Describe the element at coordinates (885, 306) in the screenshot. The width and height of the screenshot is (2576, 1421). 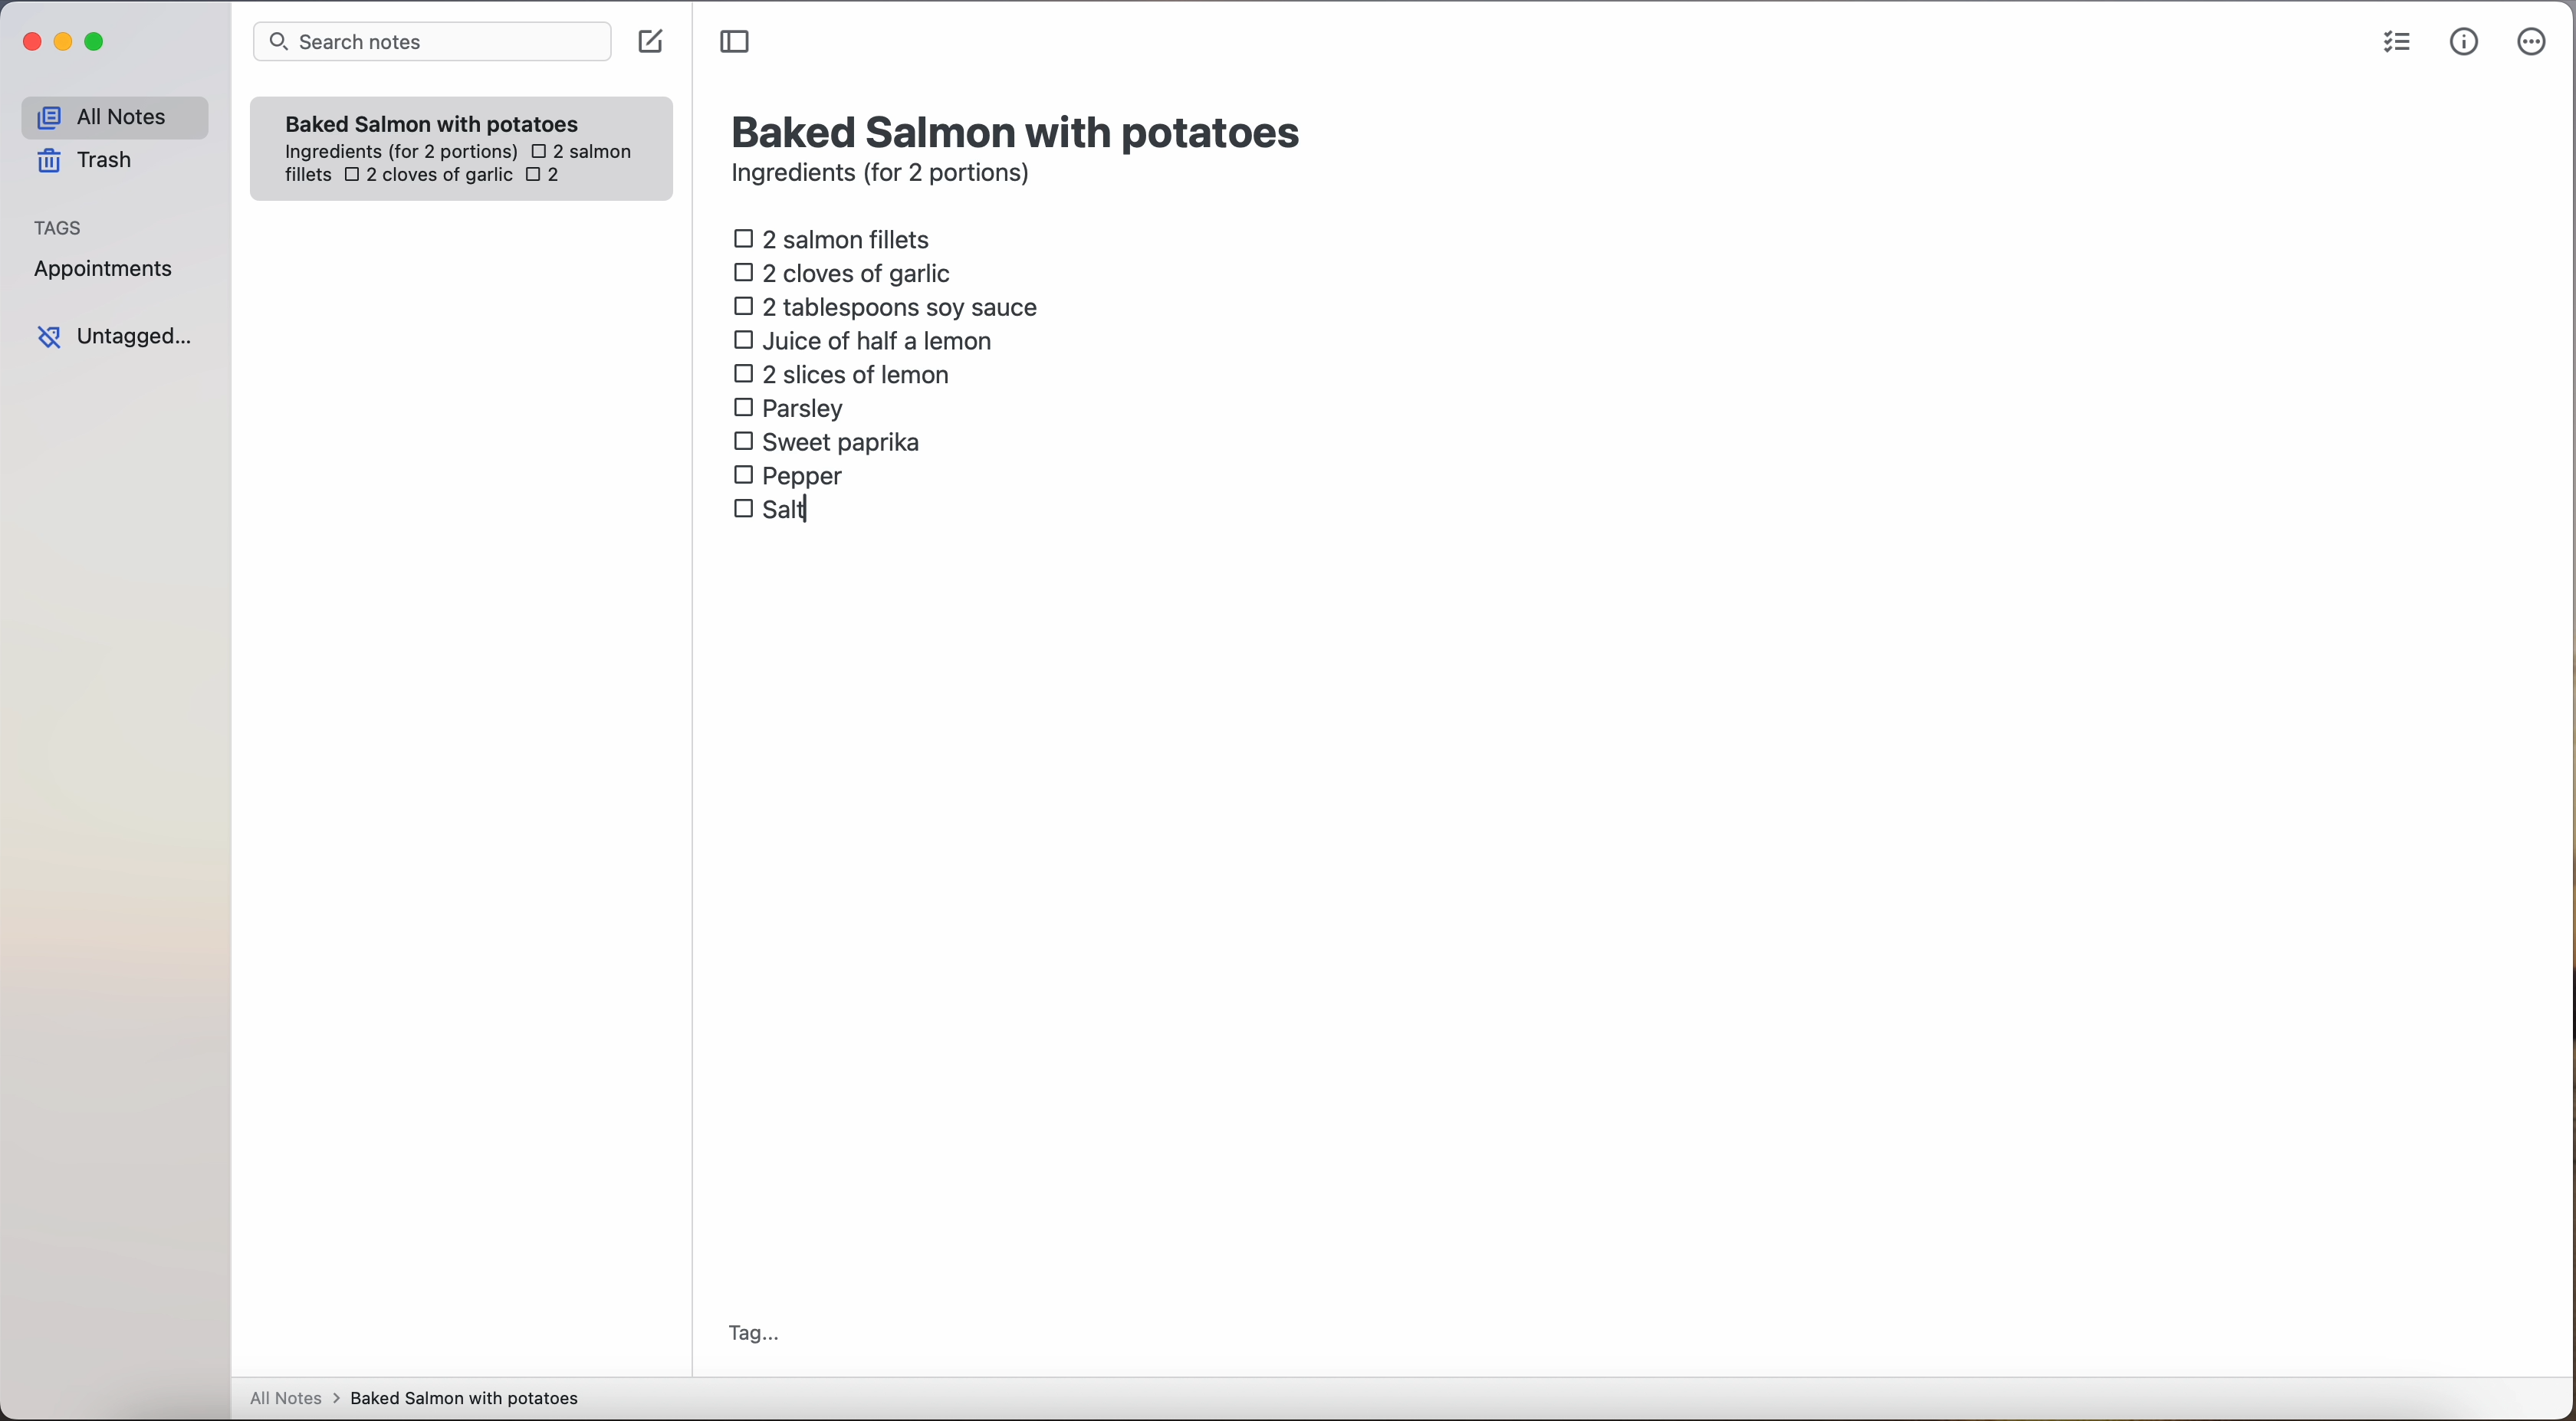
I see `2 tablespoons soy sauce` at that location.